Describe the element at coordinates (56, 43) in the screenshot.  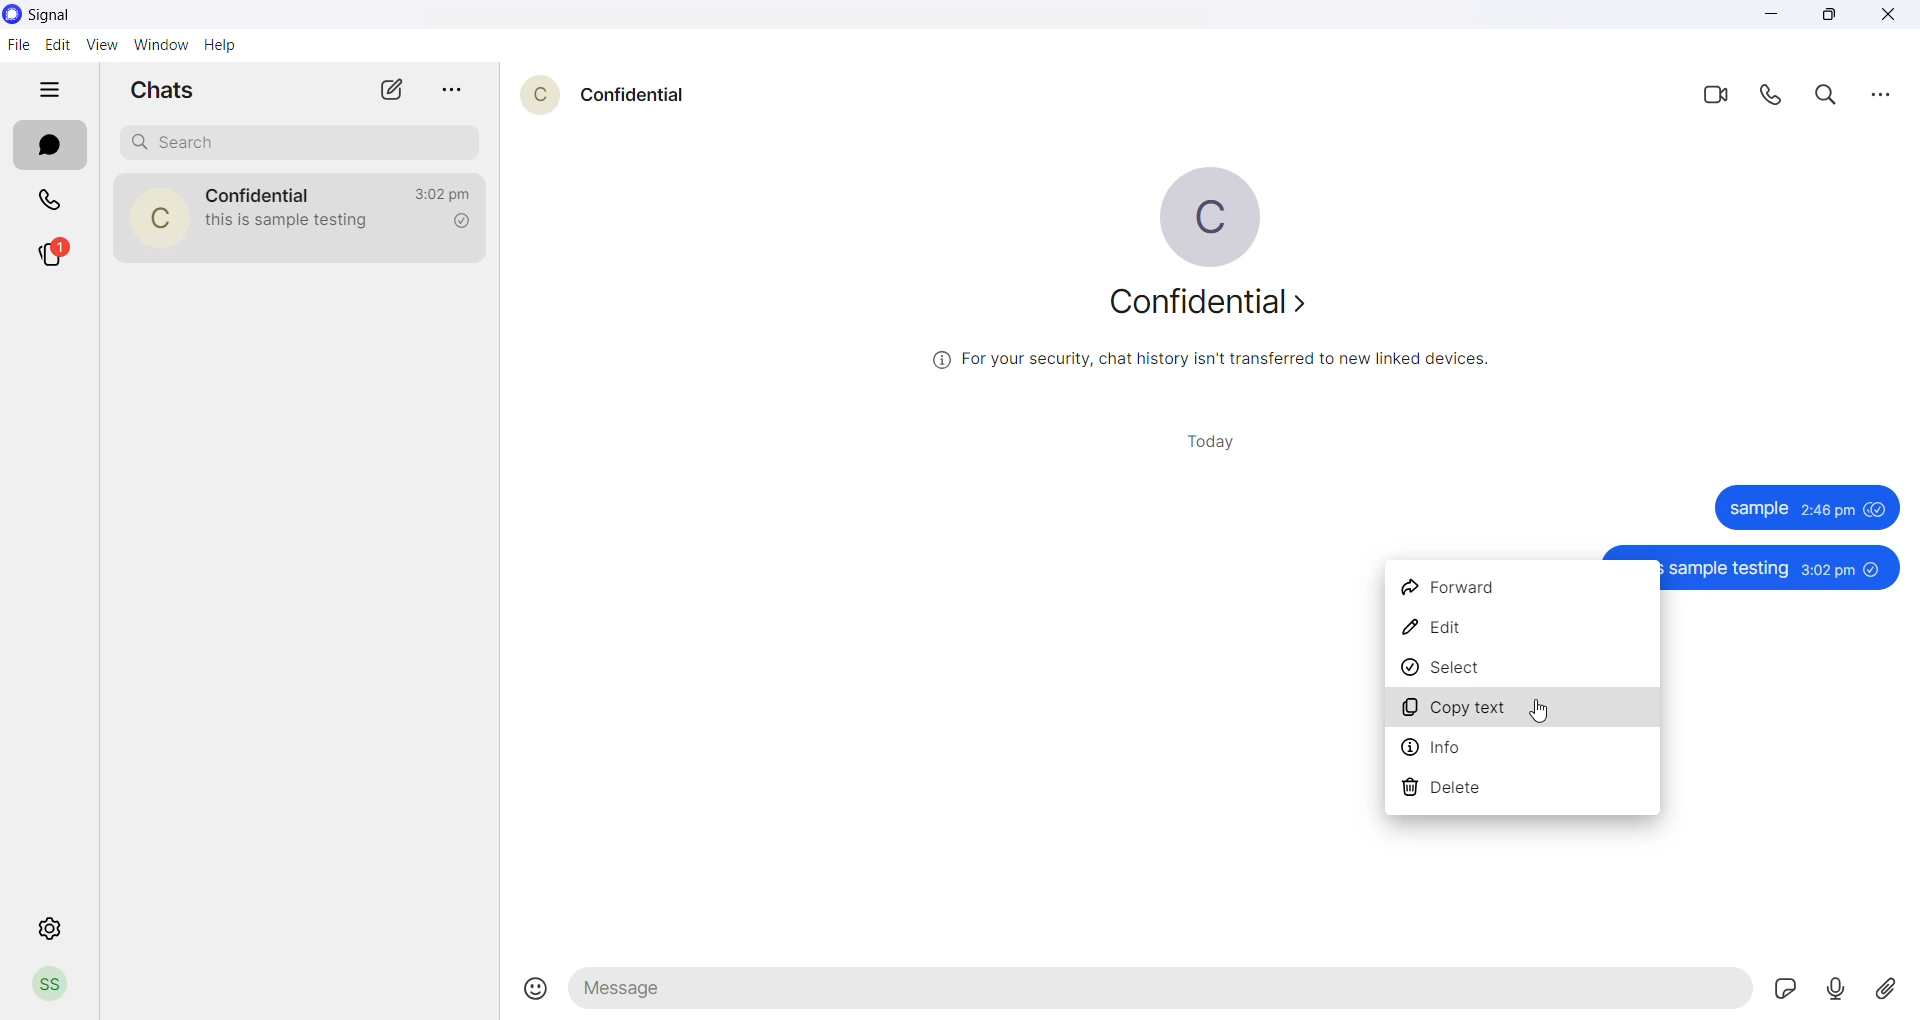
I see `edit` at that location.